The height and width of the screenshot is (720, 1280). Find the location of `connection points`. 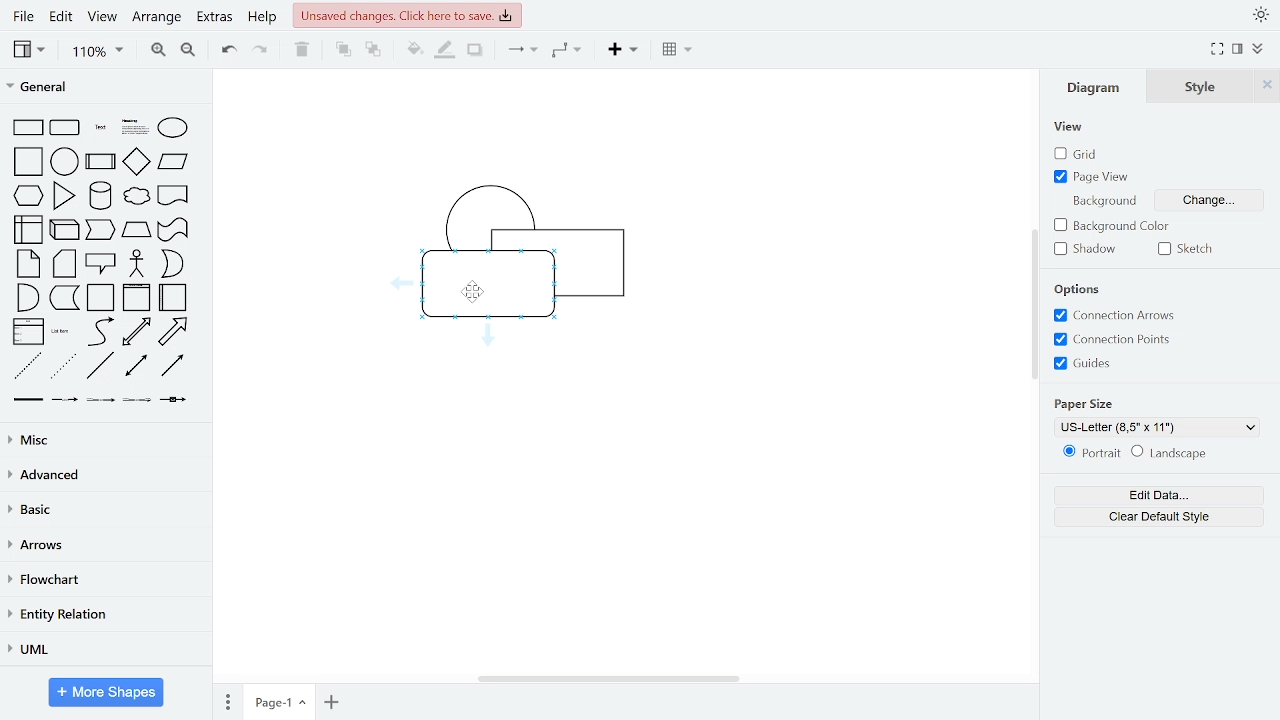

connection points is located at coordinates (1117, 339).